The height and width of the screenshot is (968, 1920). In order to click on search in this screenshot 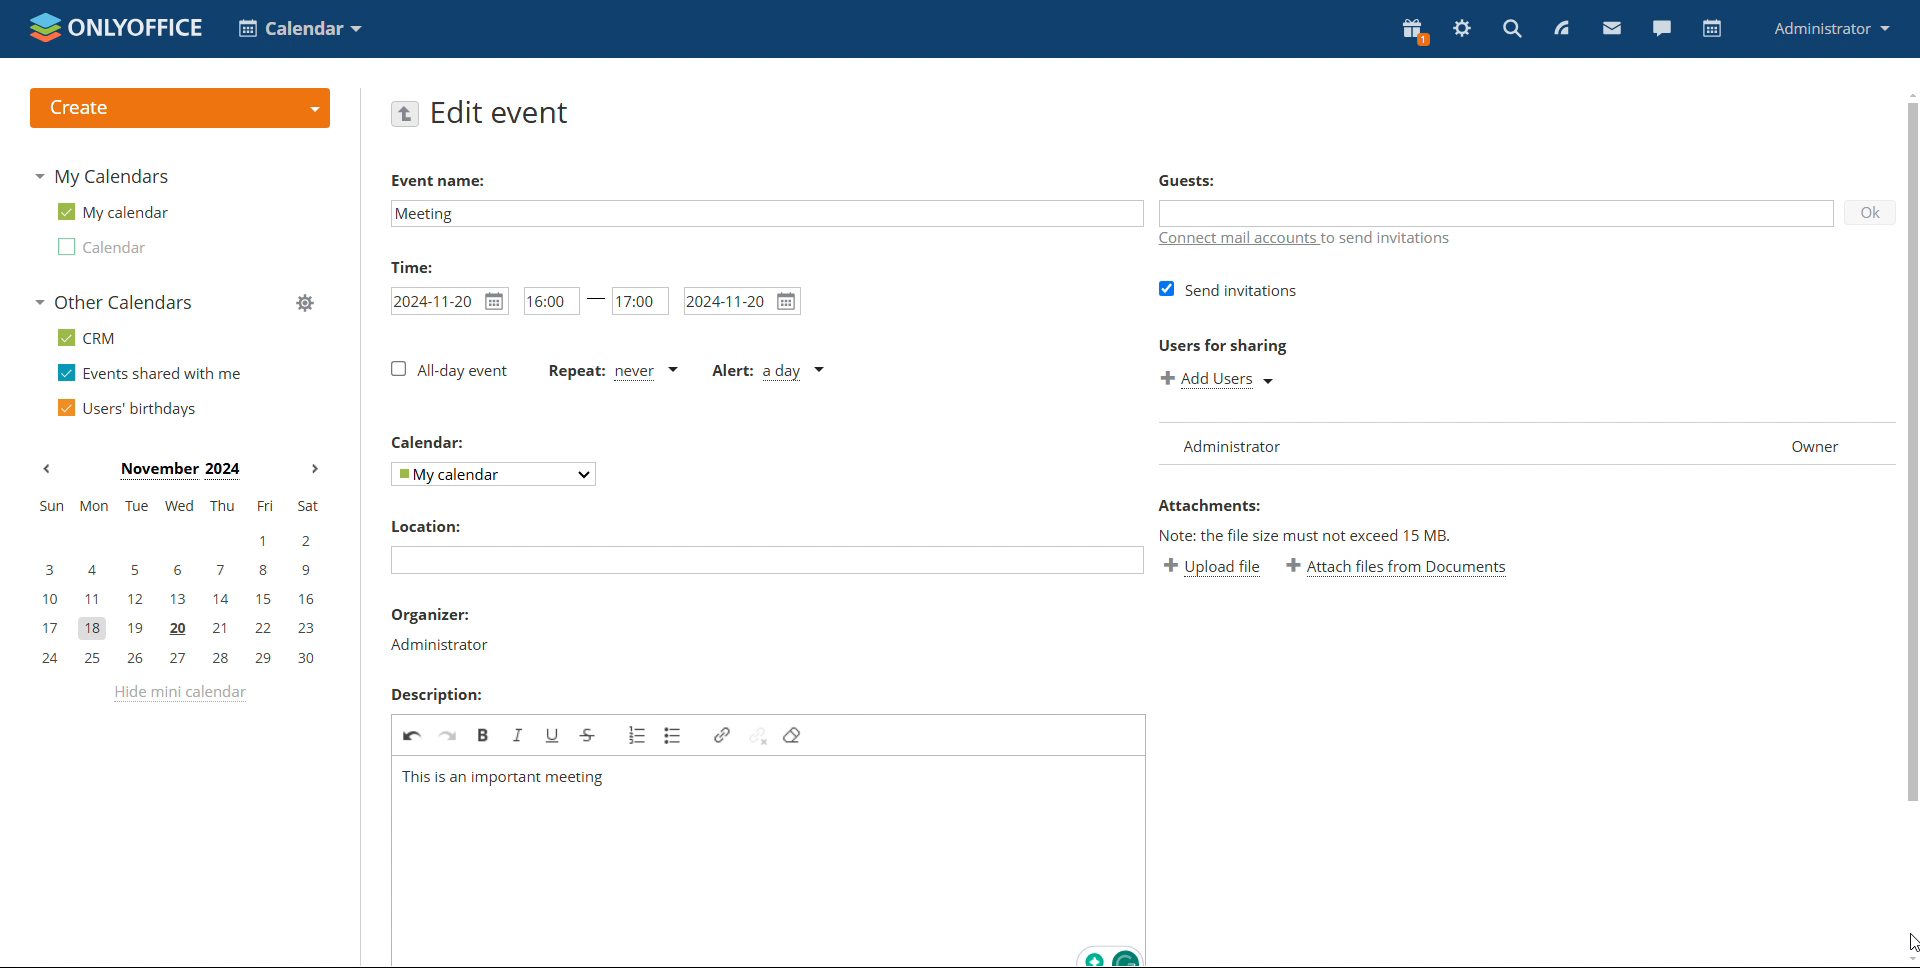, I will do `click(1513, 28)`.